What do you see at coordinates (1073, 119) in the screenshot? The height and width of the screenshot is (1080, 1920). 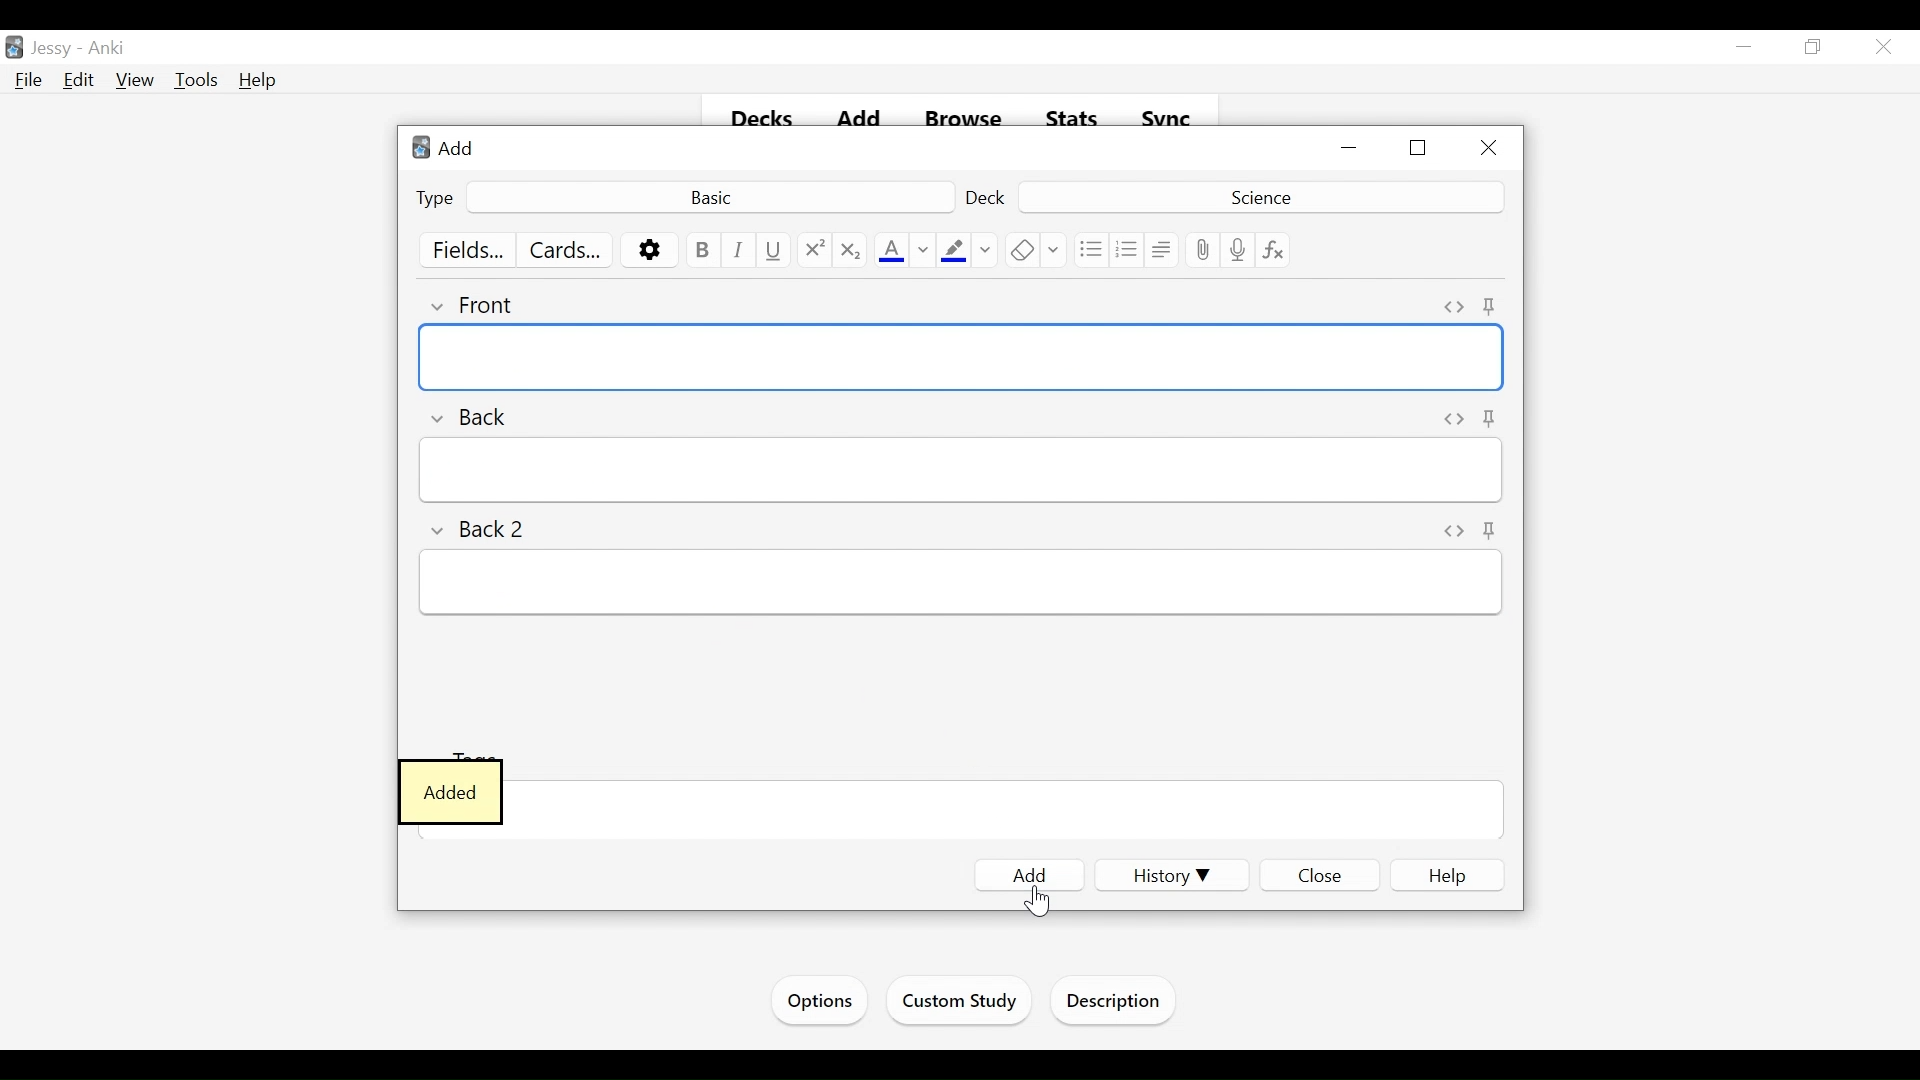 I see `Stats` at bounding box center [1073, 119].